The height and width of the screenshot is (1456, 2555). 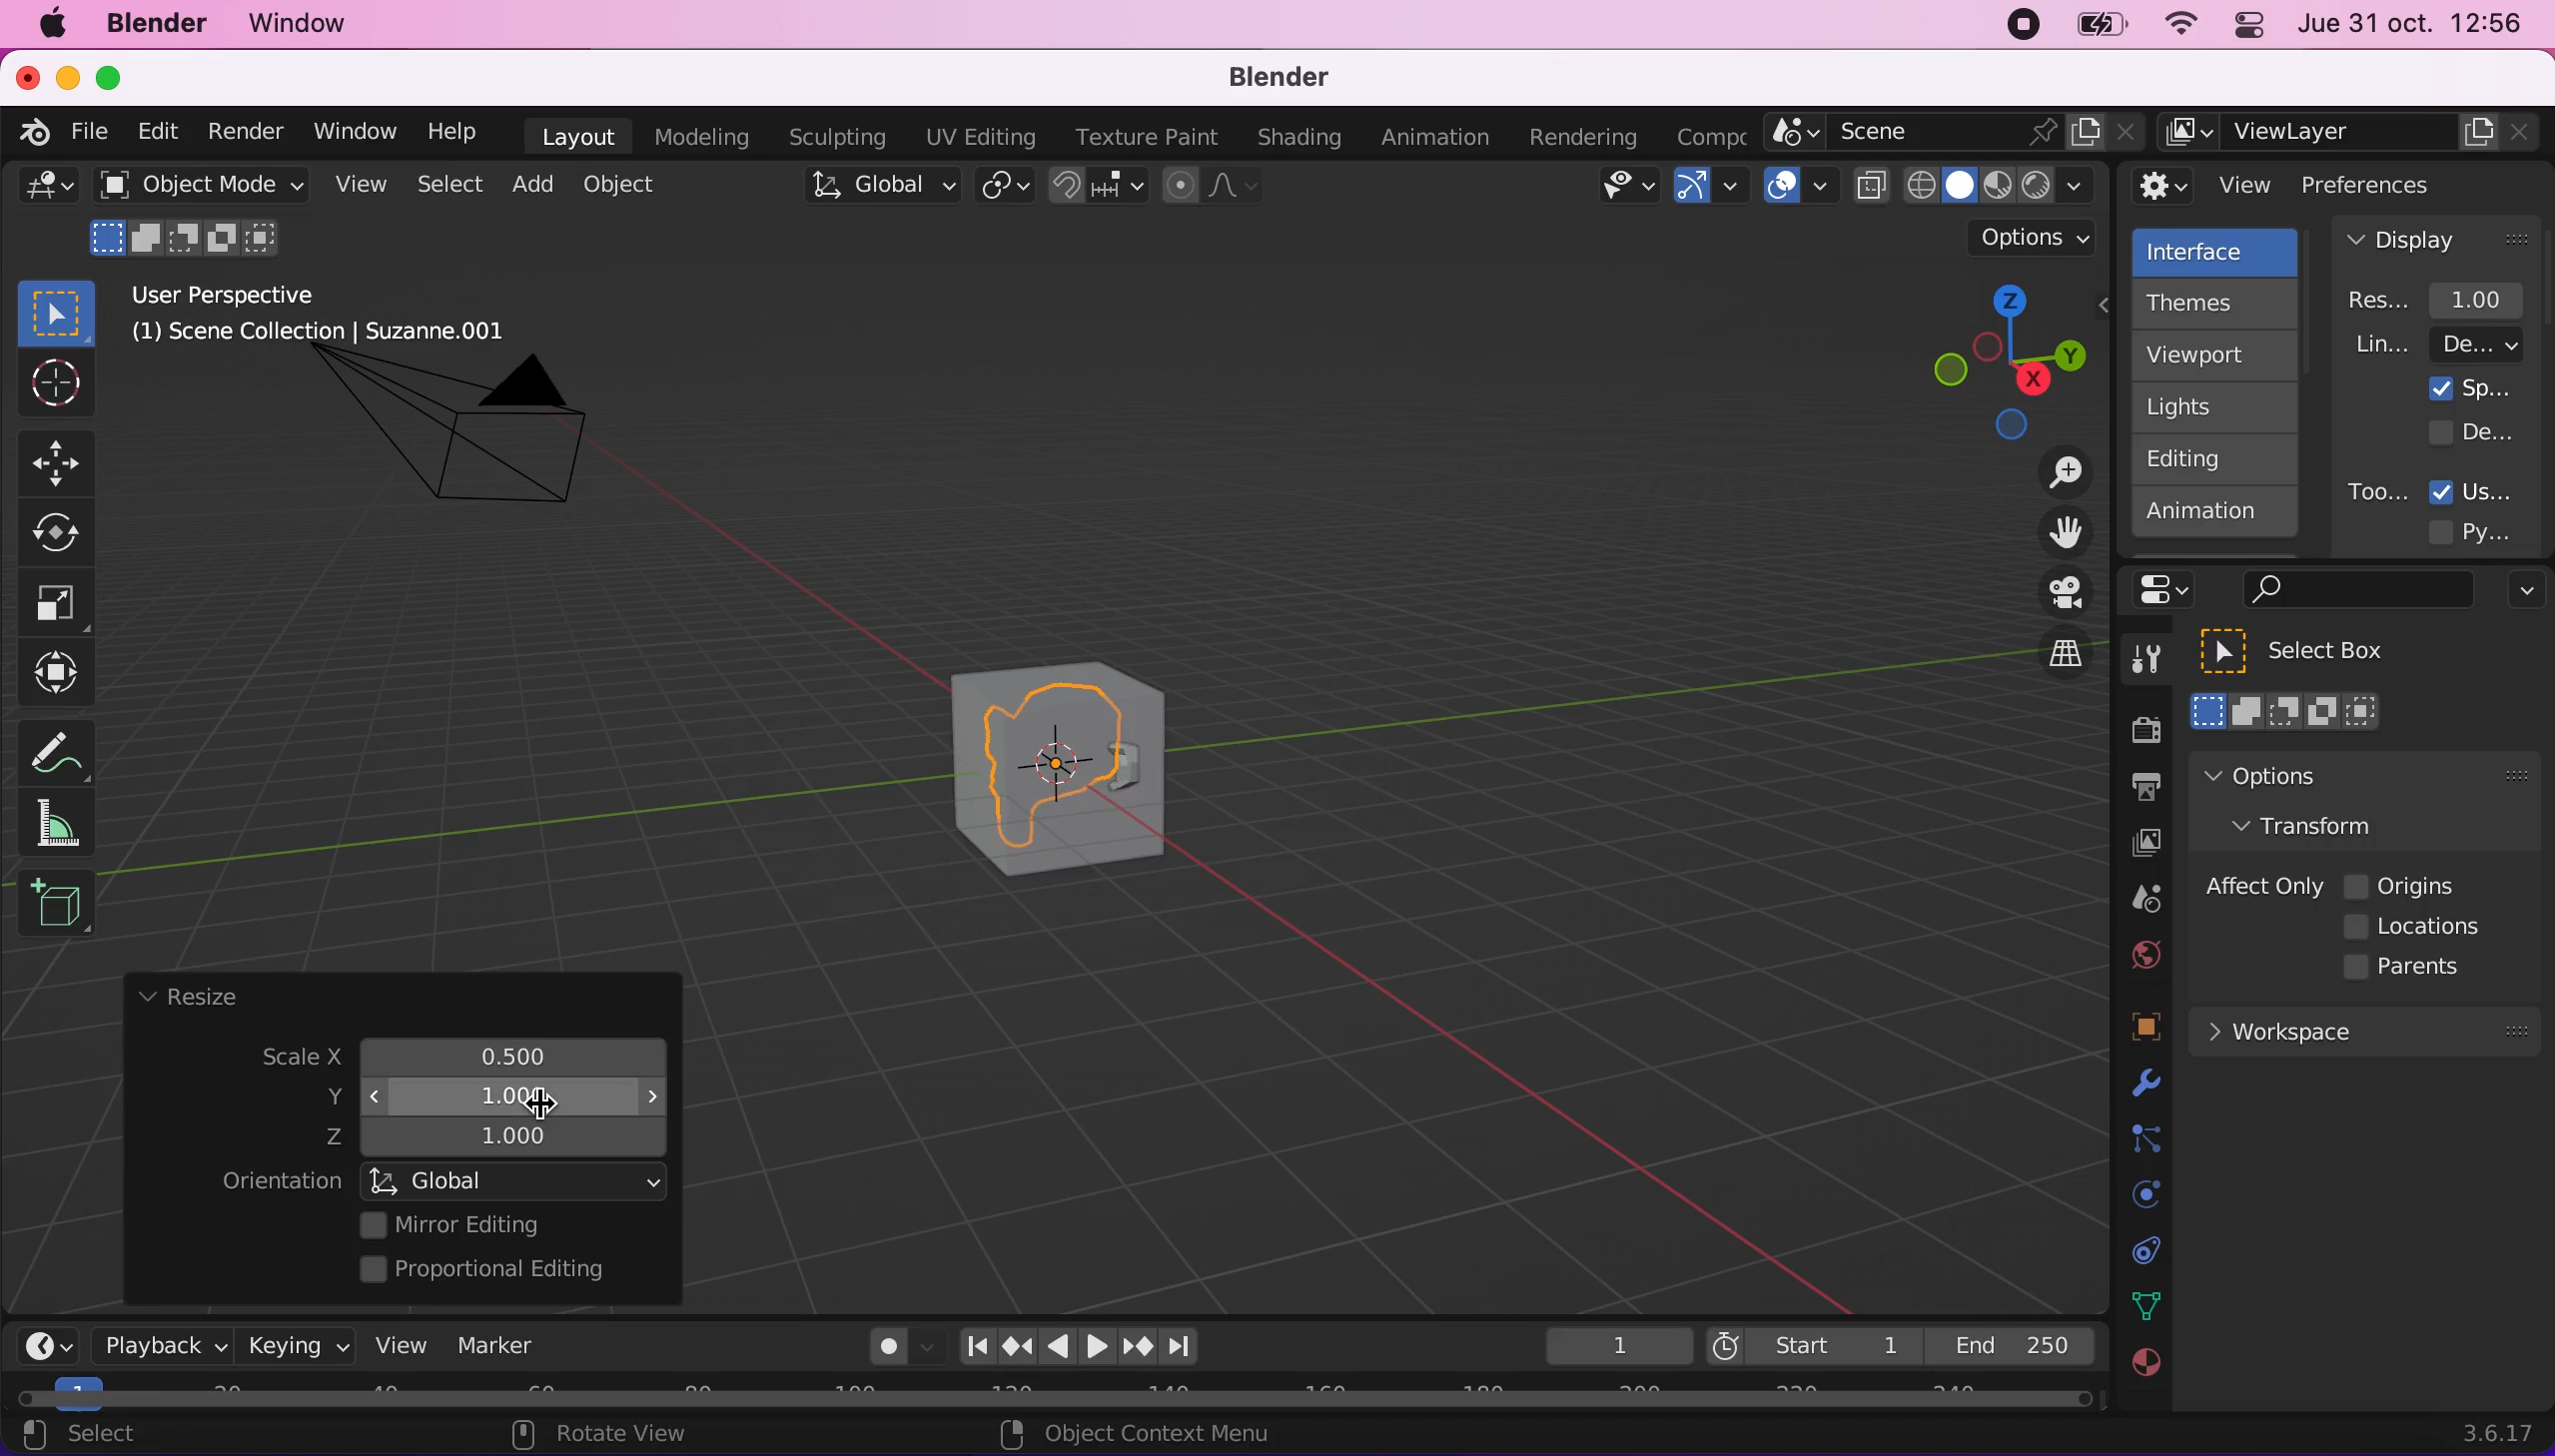 I want to click on marker, so click(x=497, y=1345).